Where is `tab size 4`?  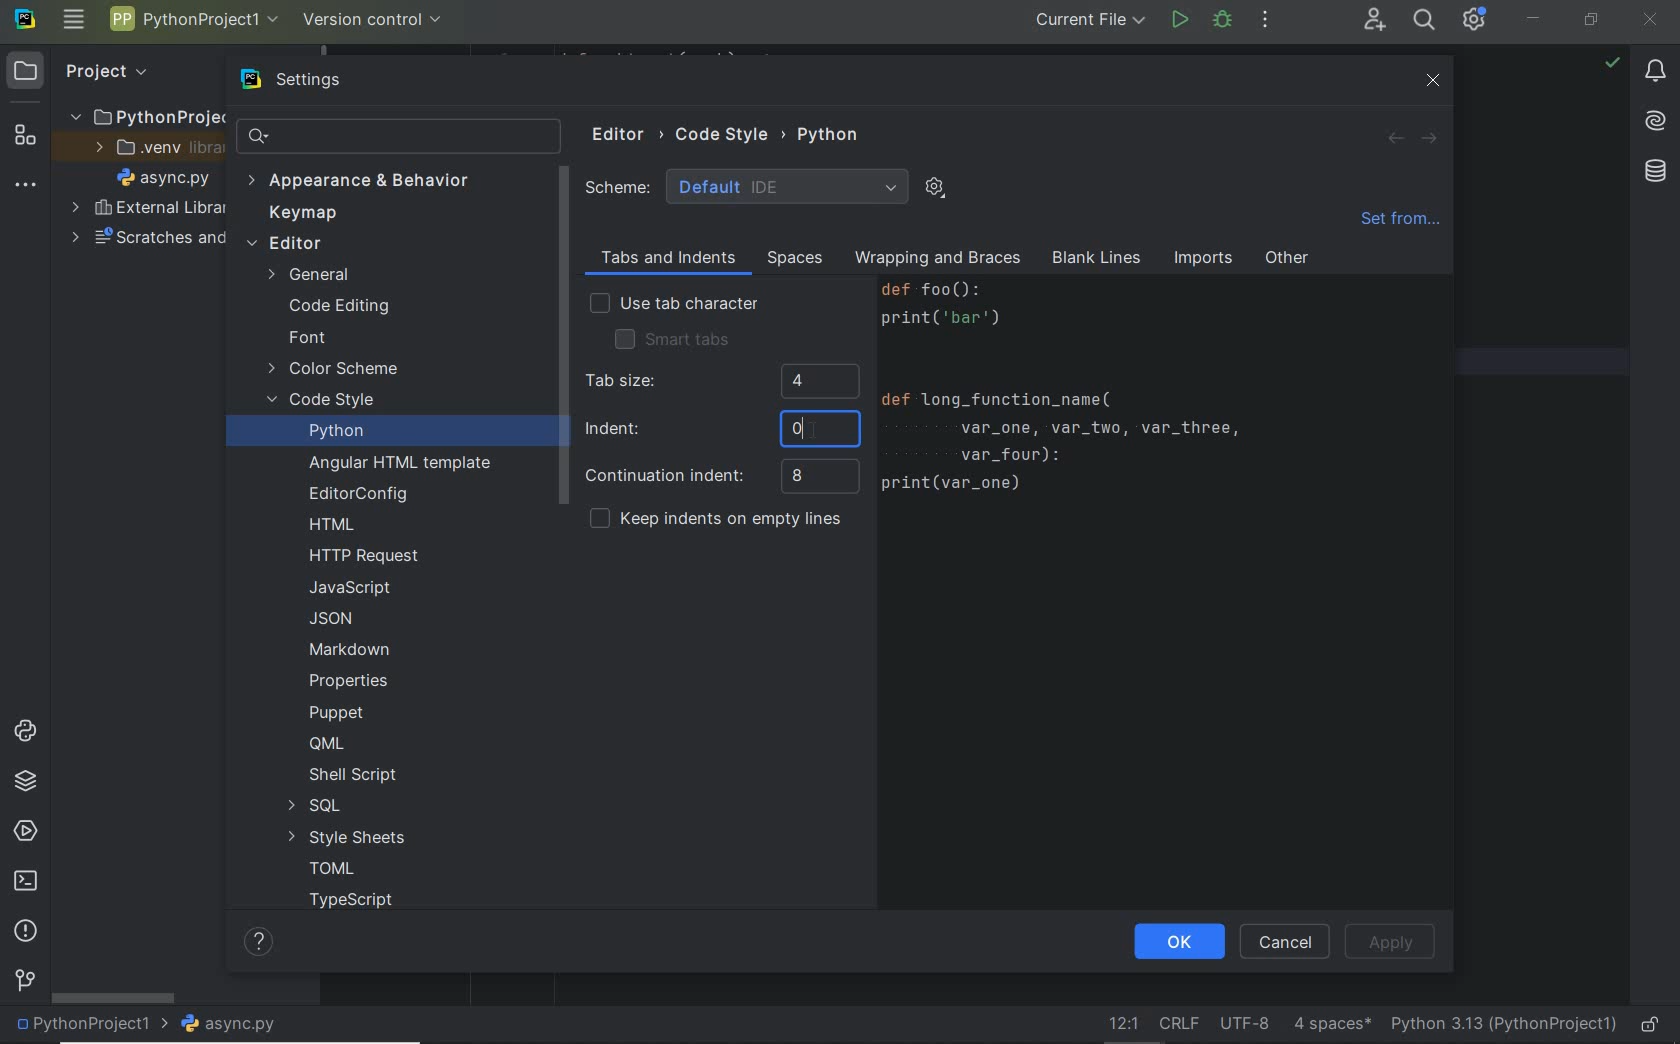 tab size 4 is located at coordinates (720, 383).